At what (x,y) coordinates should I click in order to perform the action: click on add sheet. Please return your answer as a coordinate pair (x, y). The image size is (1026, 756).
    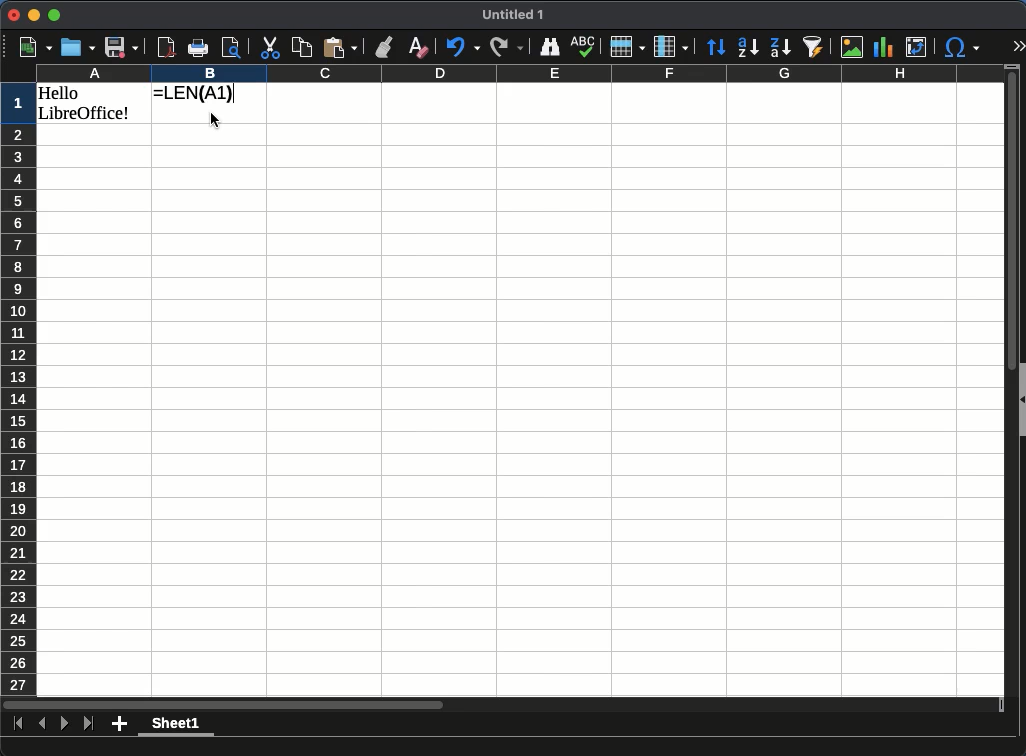
    Looking at the image, I should click on (119, 724).